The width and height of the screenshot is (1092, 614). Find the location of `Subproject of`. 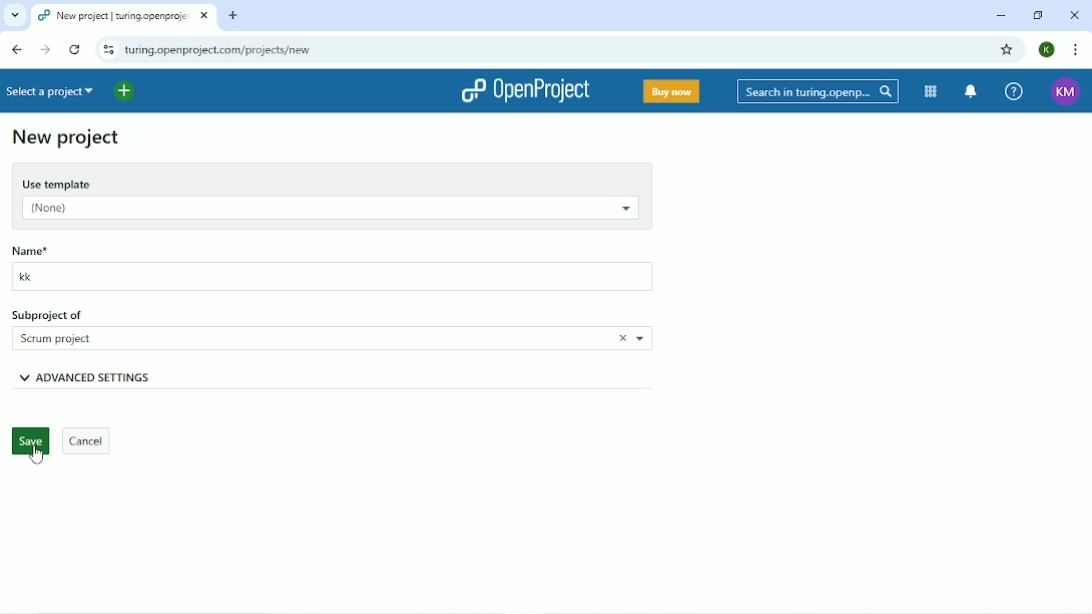

Subproject of is located at coordinates (46, 313).